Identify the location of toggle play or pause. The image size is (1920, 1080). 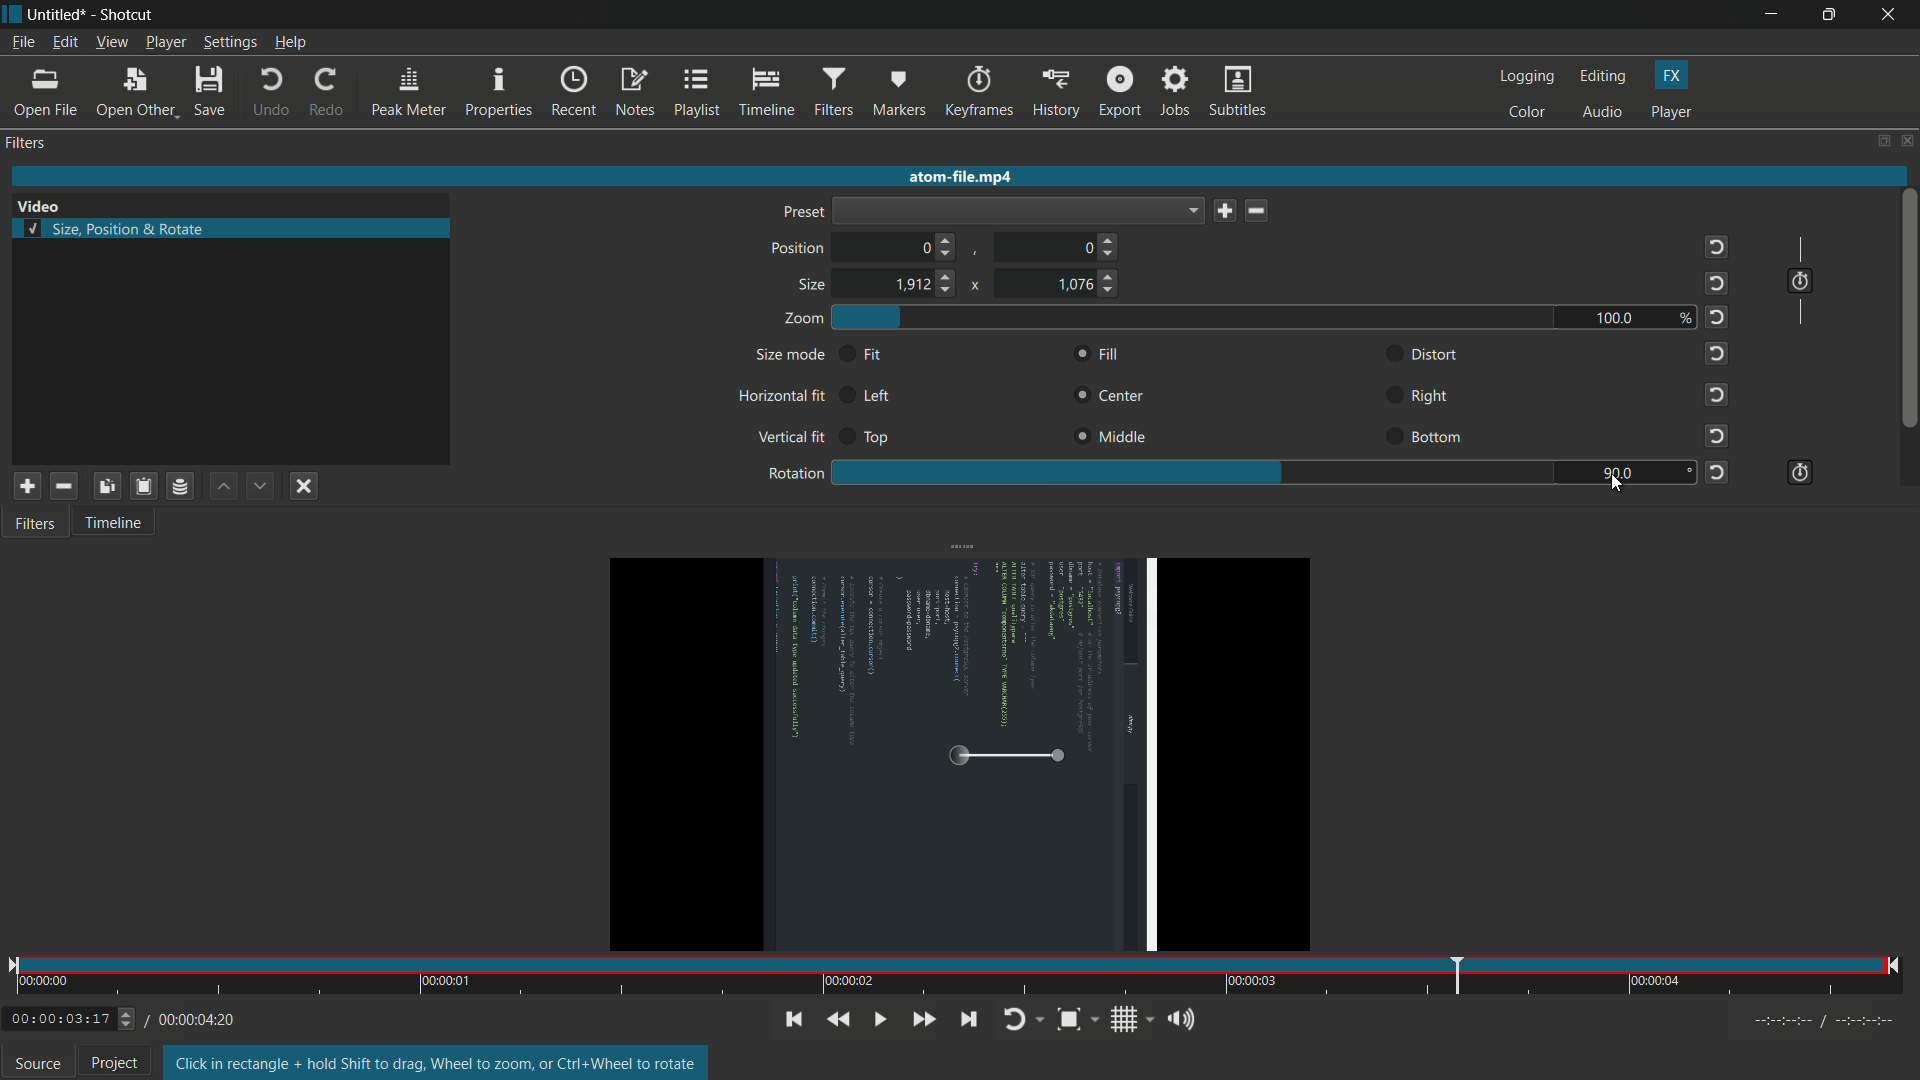
(880, 1021).